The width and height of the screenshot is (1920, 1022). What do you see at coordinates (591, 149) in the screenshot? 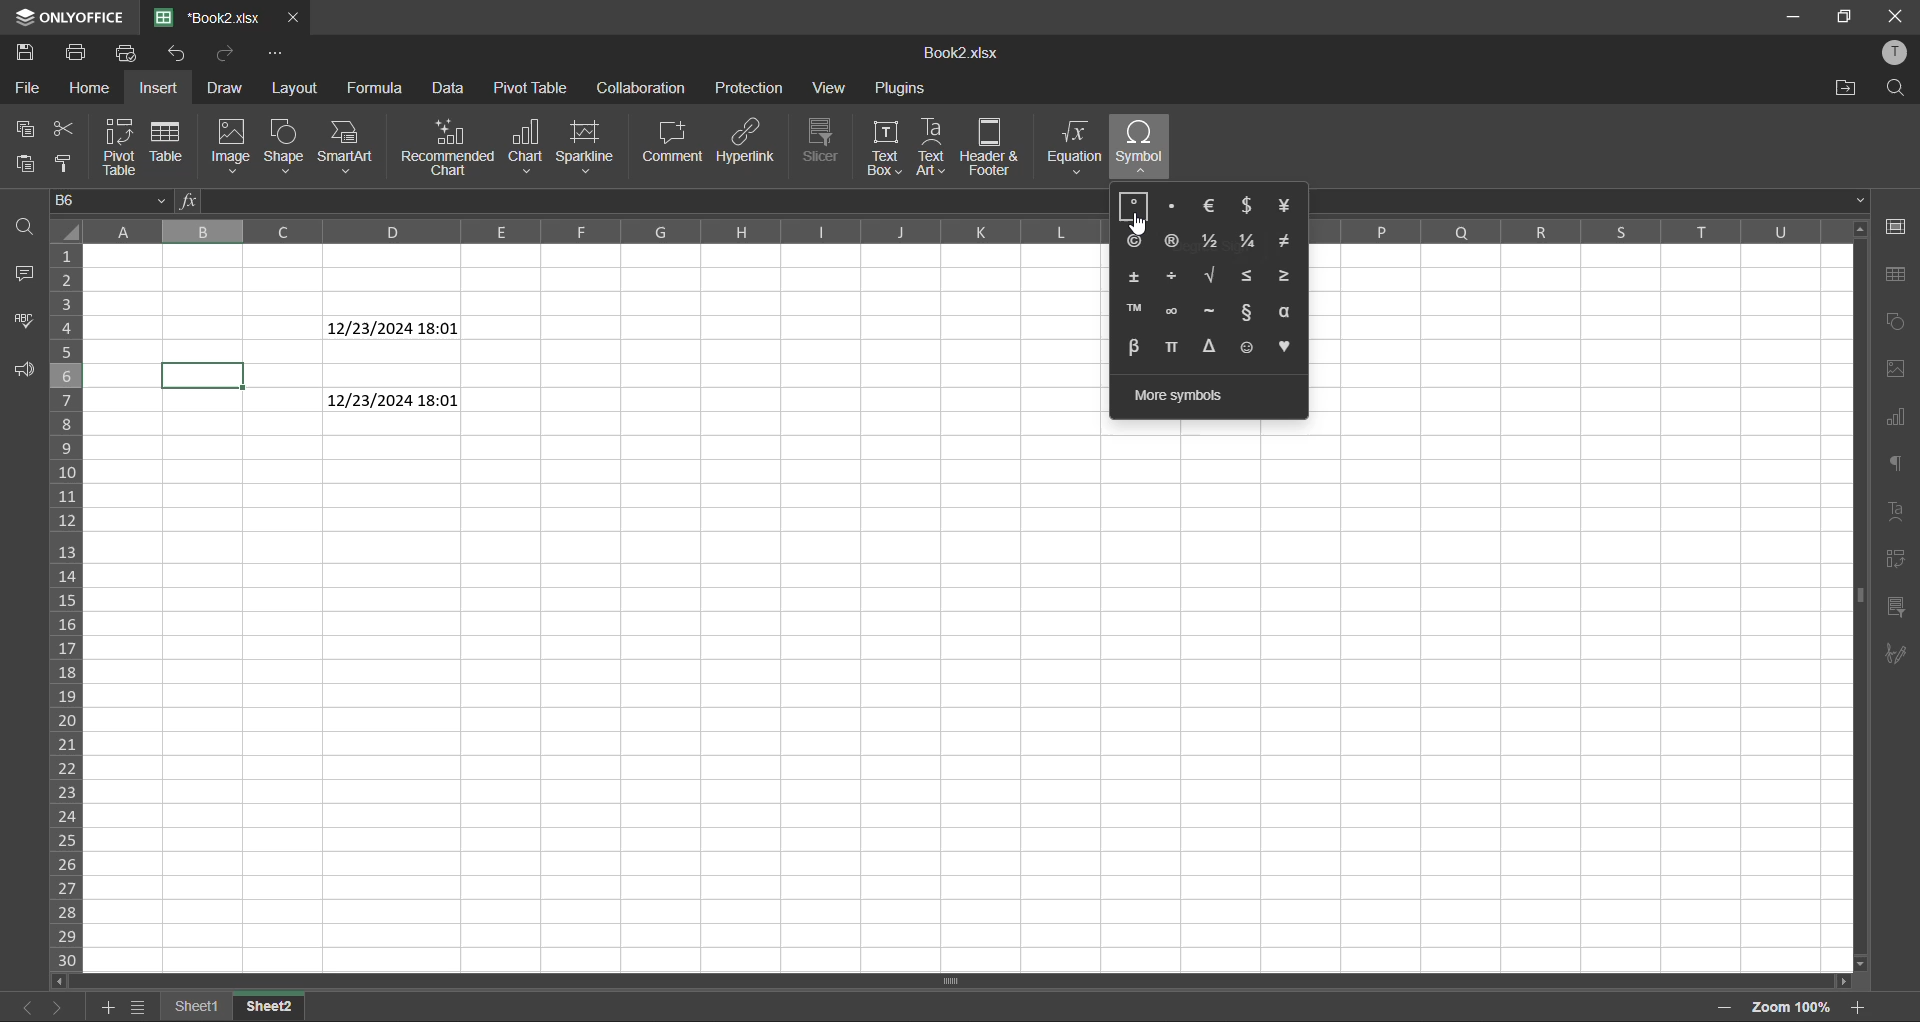
I see `sparkline` at bounding box center [591, 149].